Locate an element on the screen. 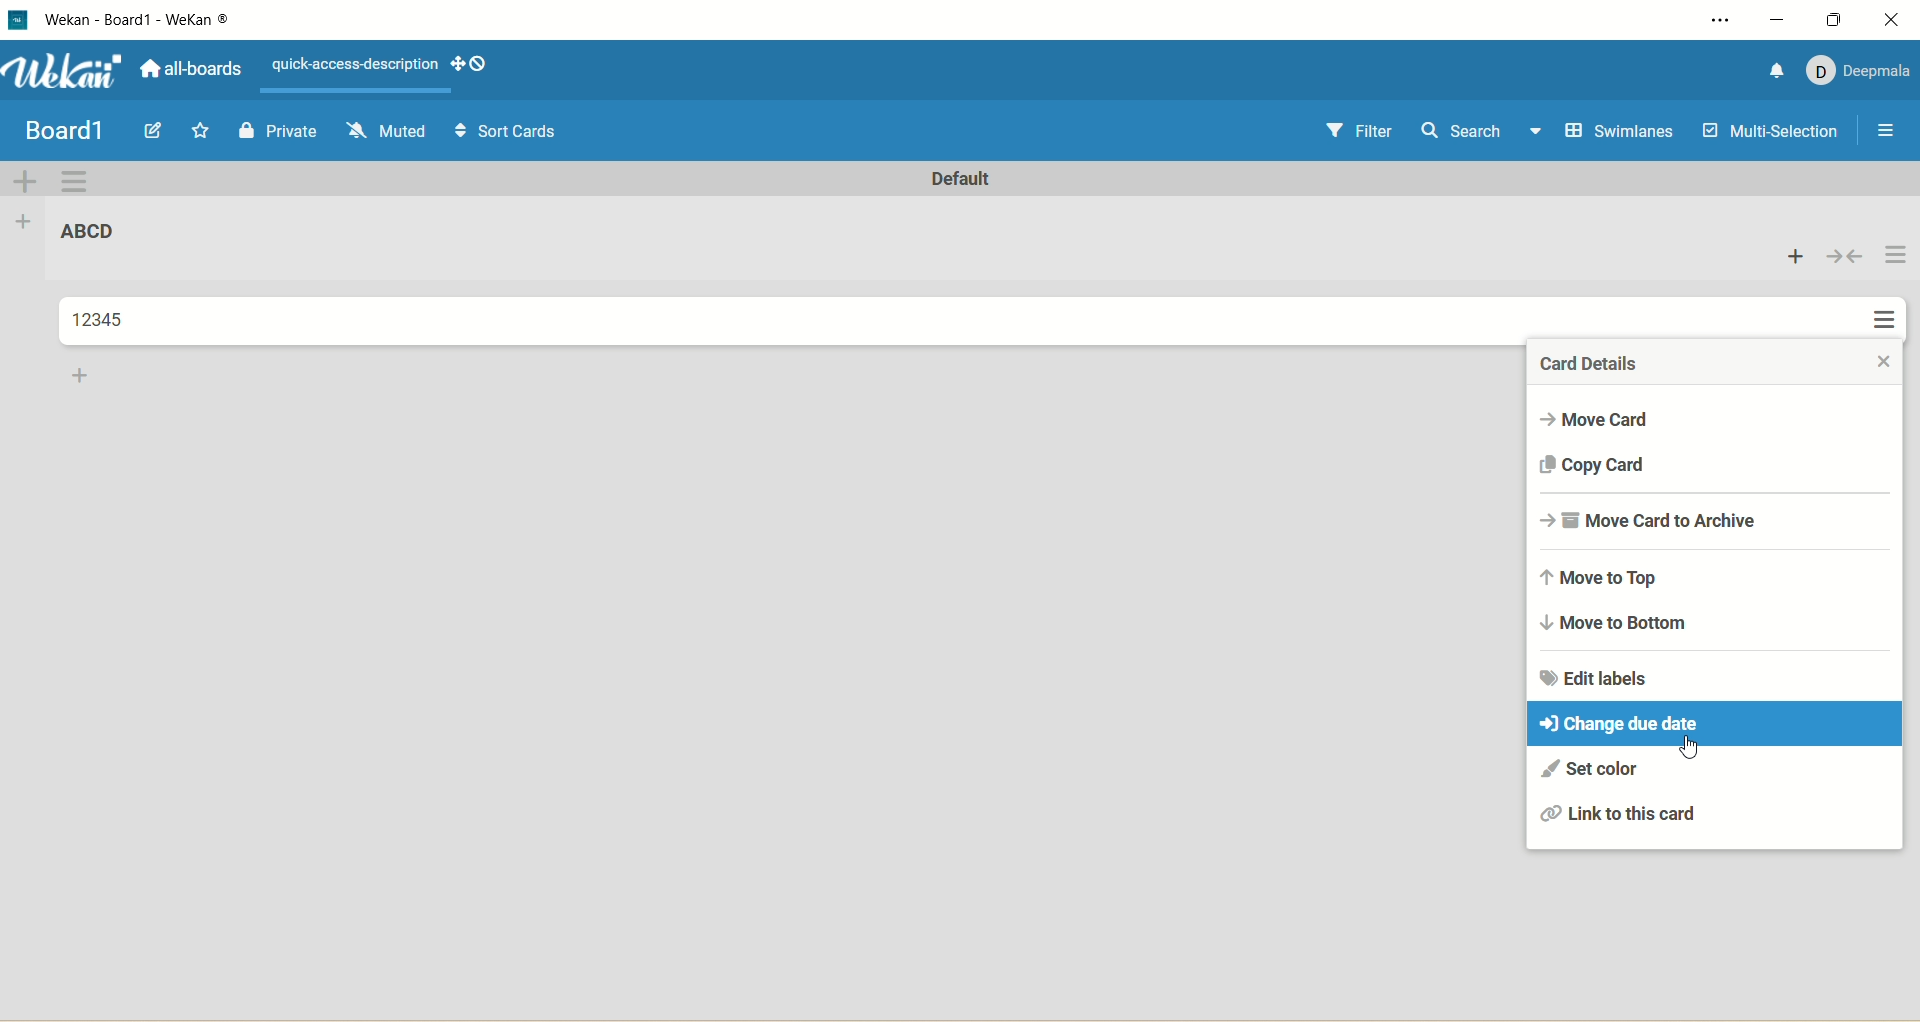 Image resolution: width=1920 pixels, height=1022 pixels. search is located at coordinates (1483, 133).